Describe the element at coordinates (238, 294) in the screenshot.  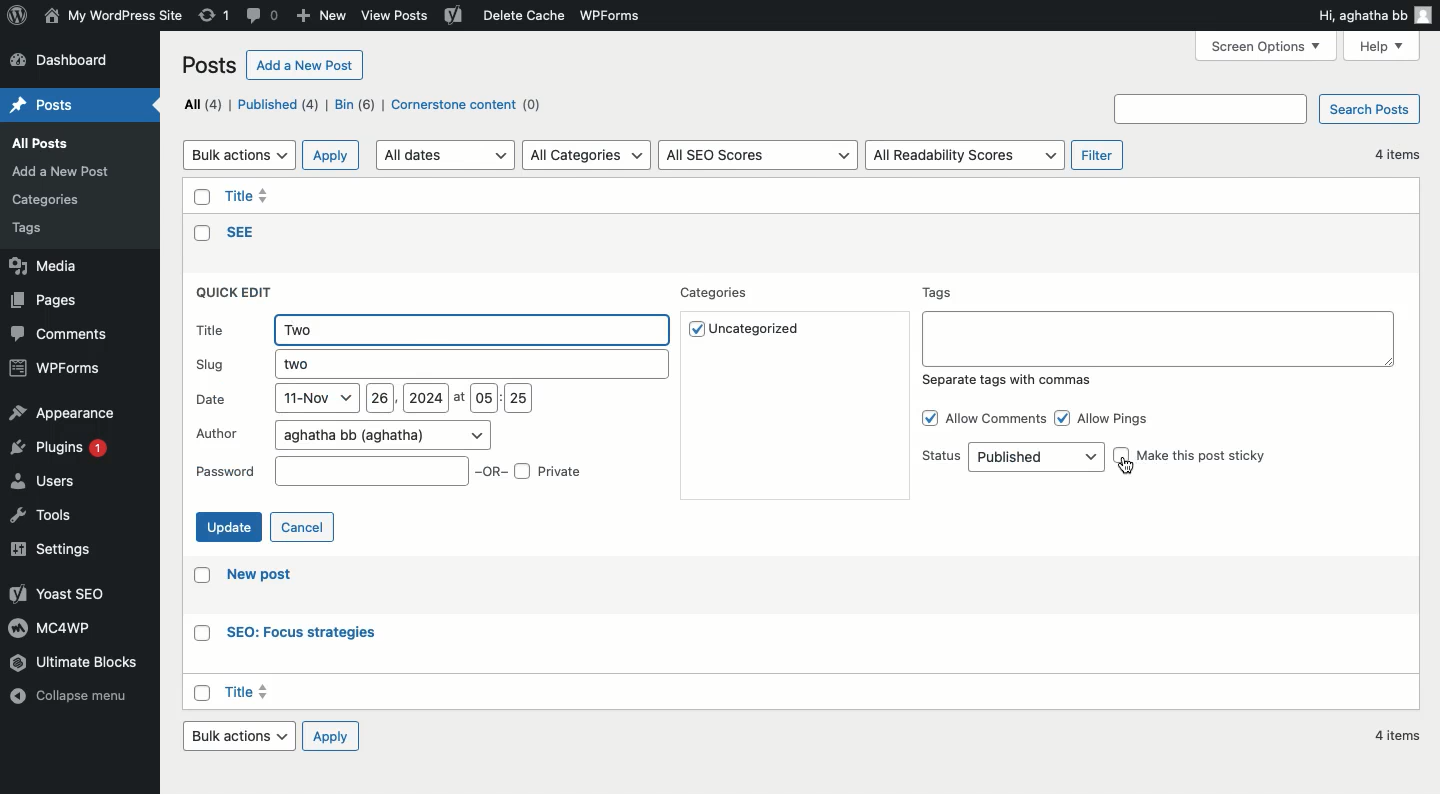
I see `Quick edit` at that location.